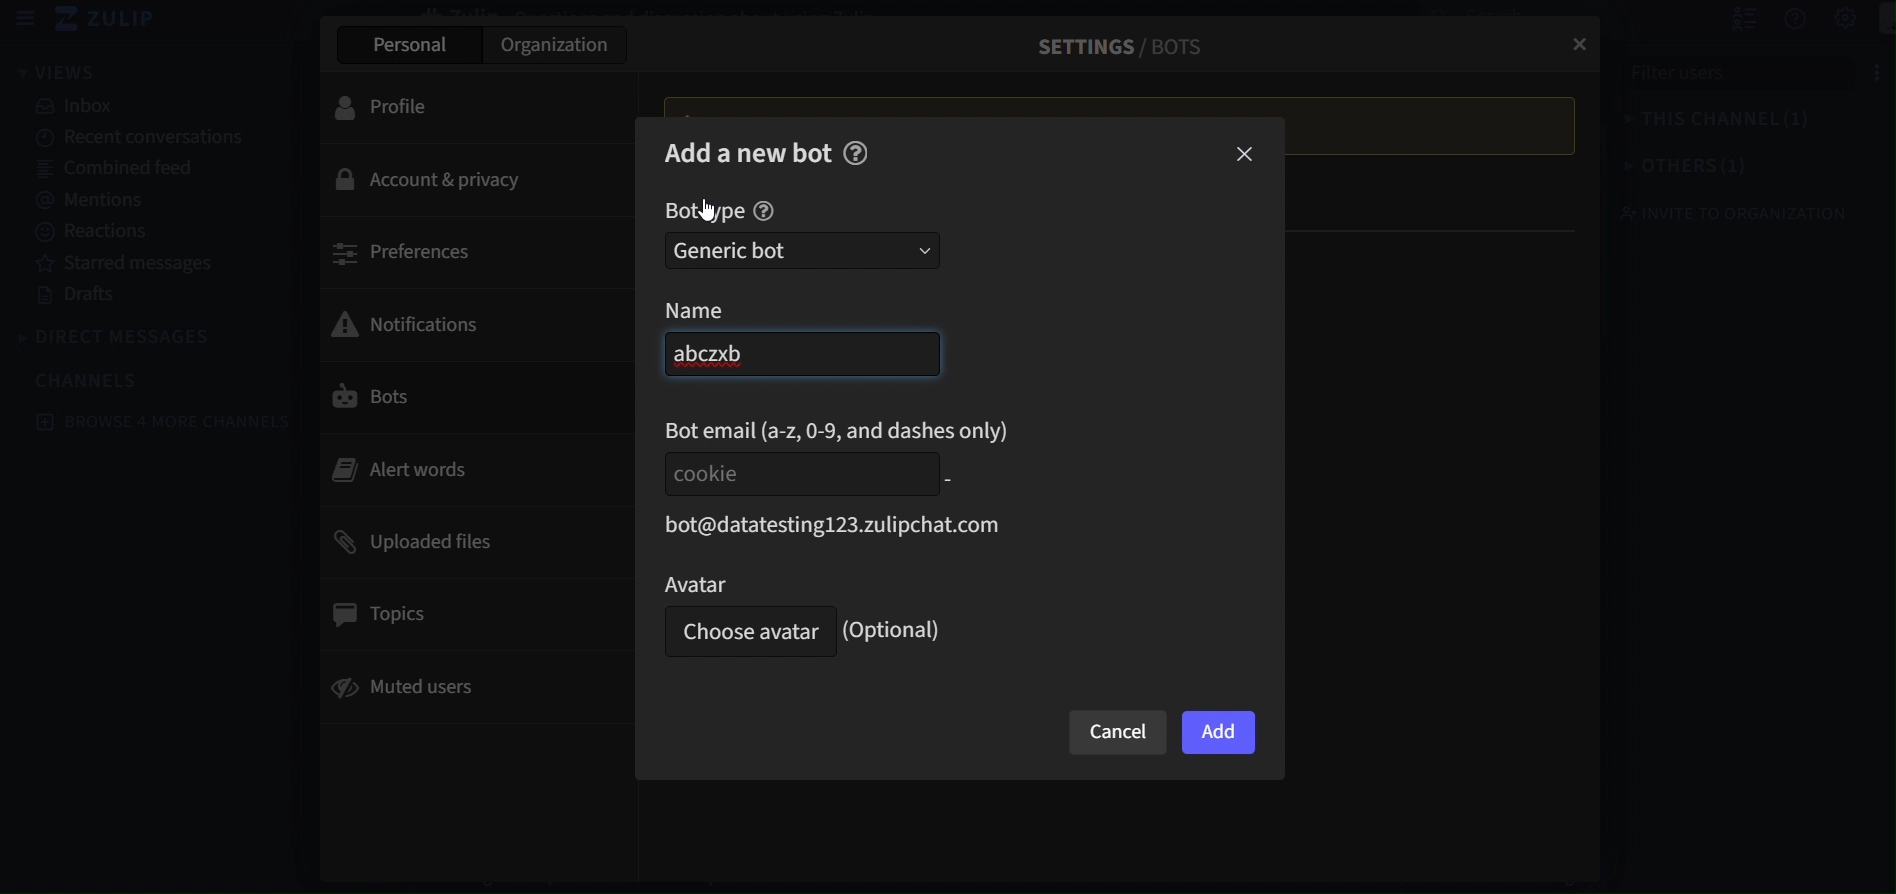  I want to click on channels, so click(100, 379).